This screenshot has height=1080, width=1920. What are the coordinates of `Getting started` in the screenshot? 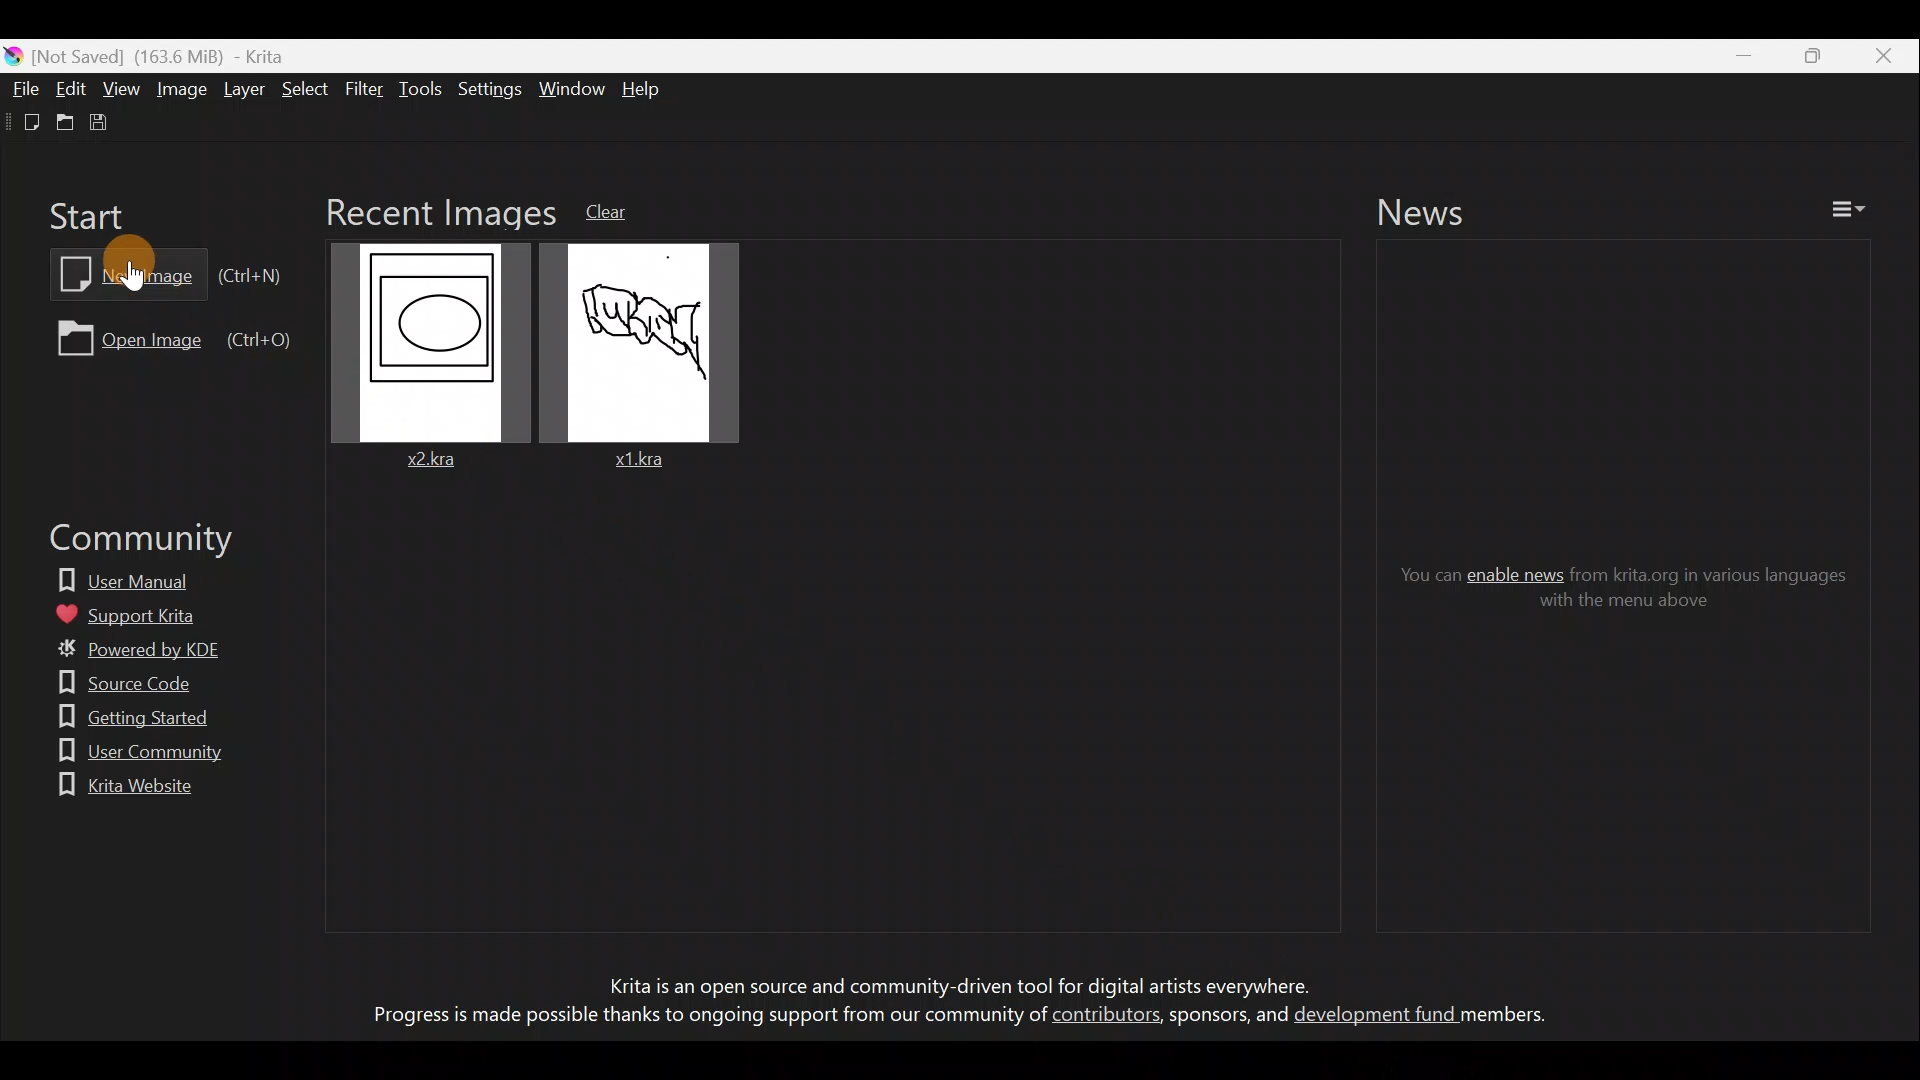 It's located at (125, 715).